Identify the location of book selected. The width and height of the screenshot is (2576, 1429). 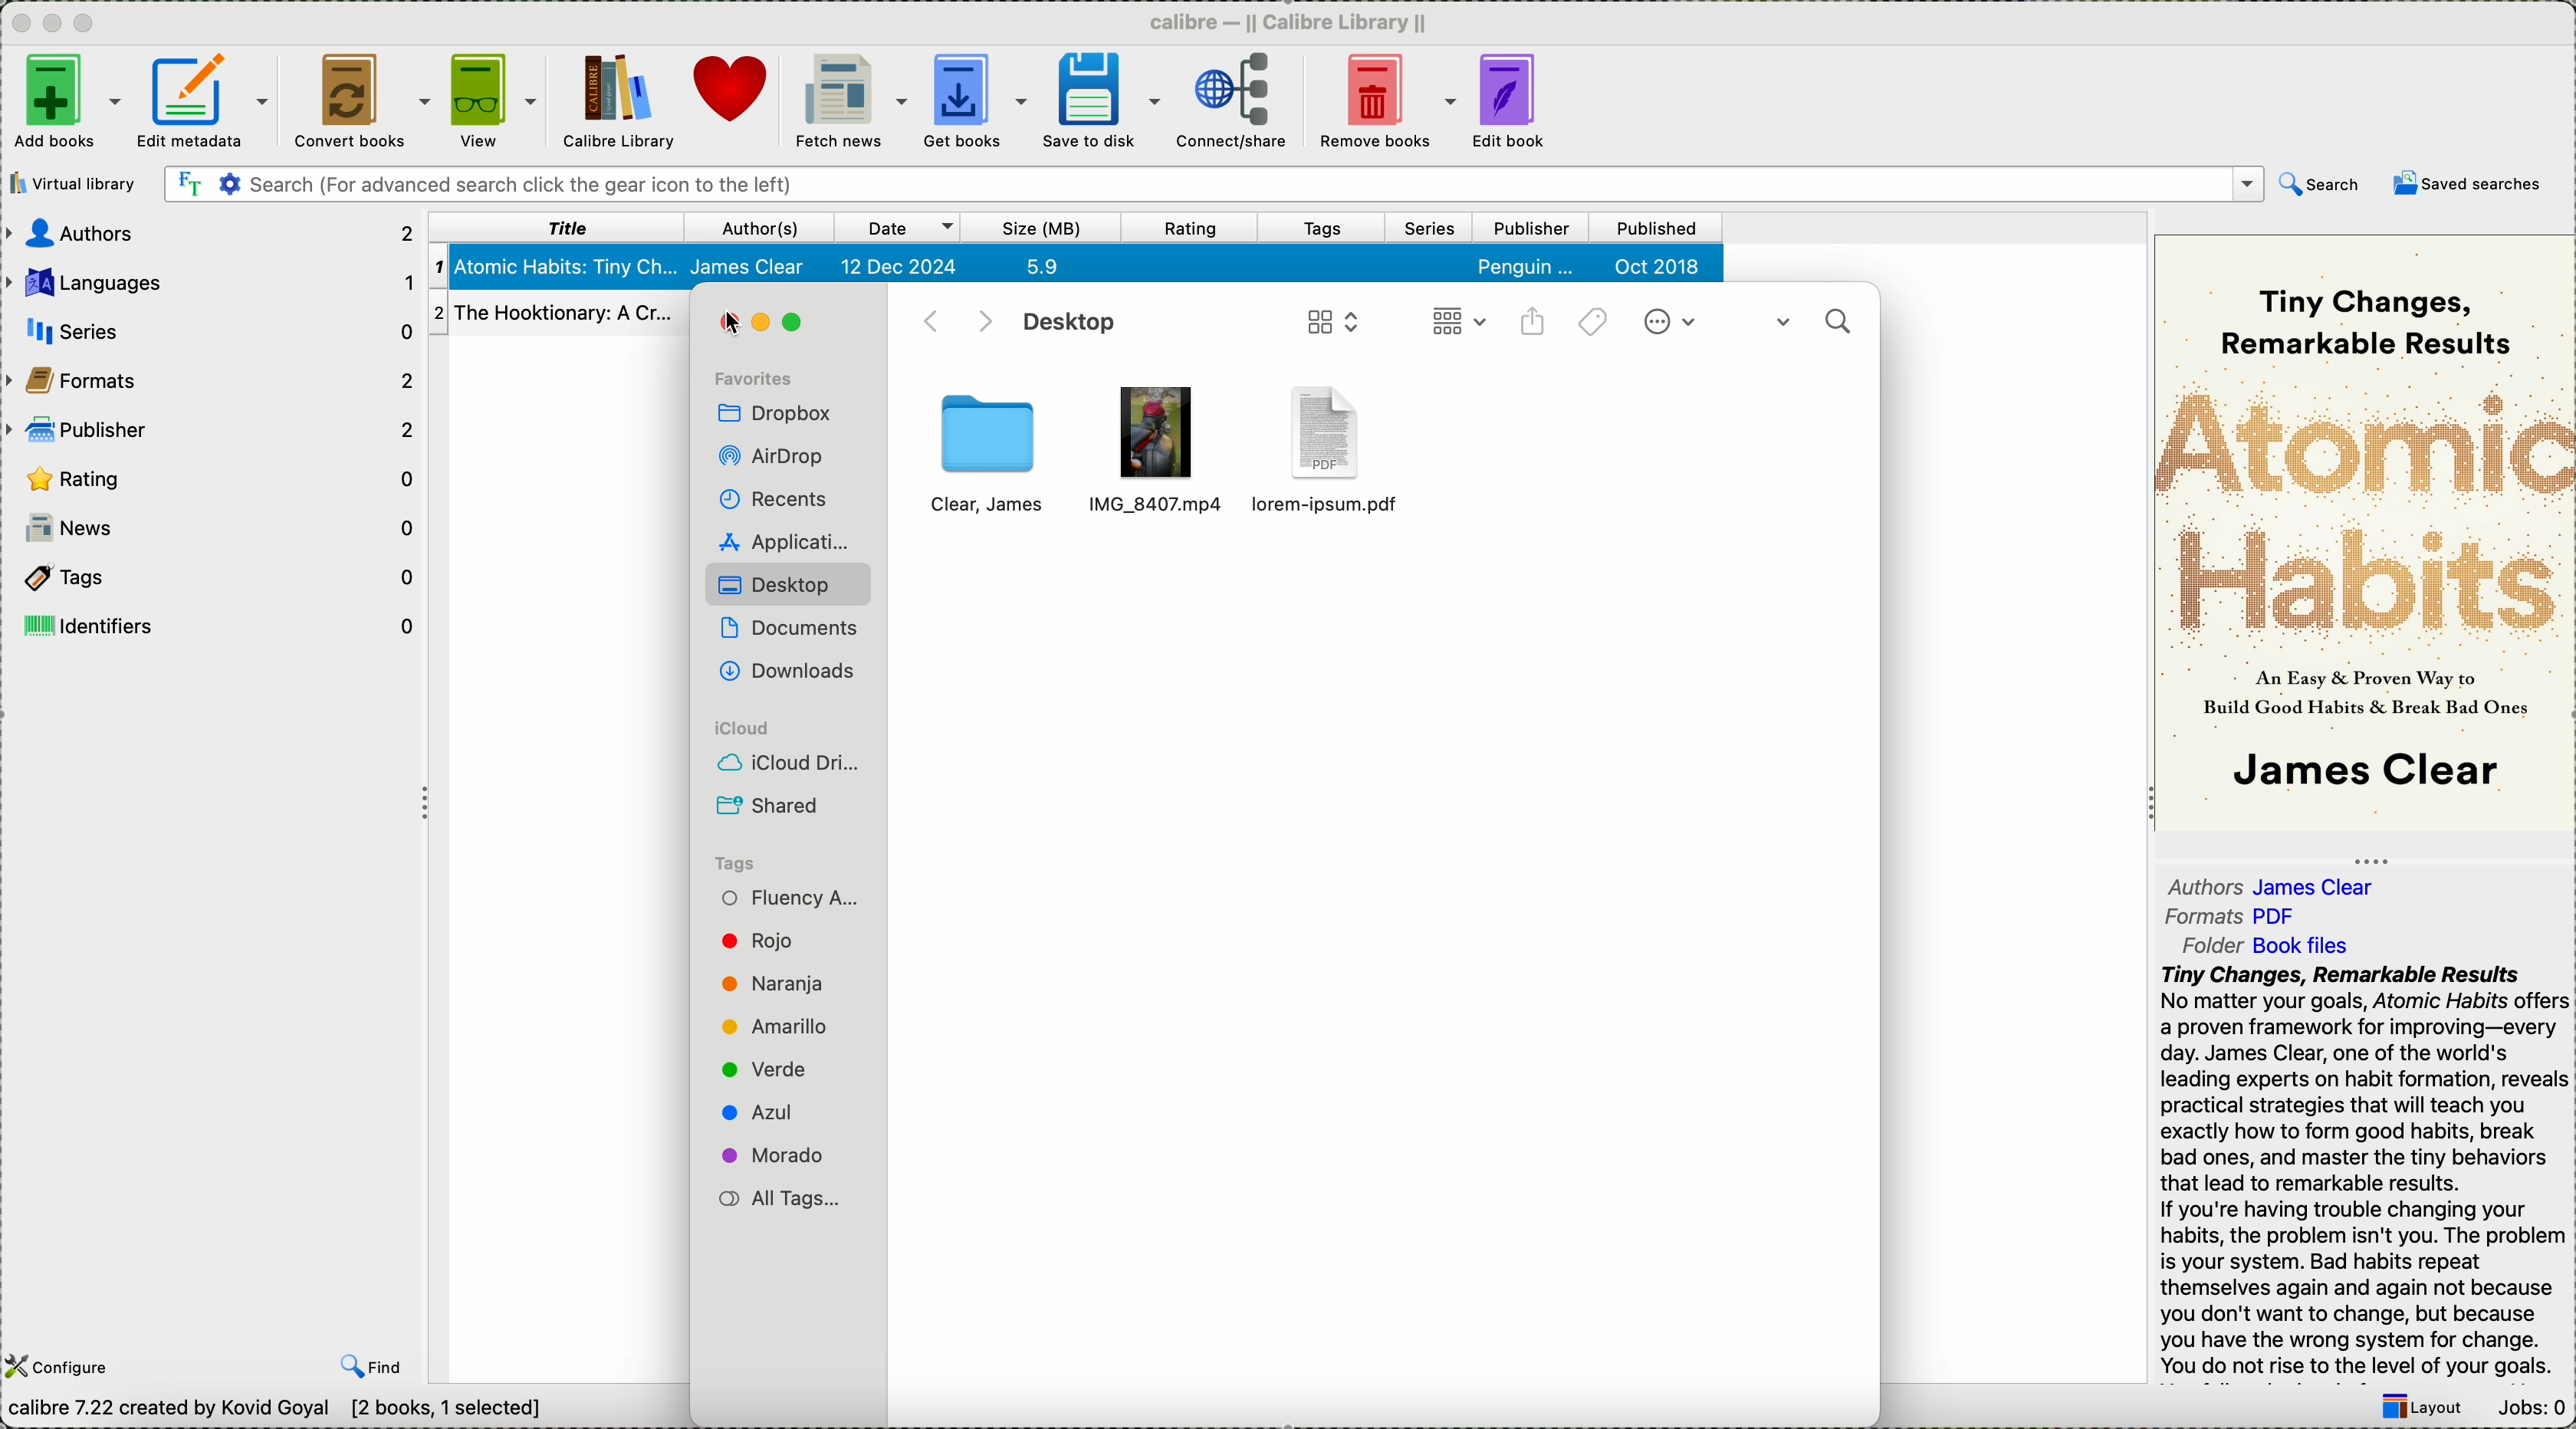
(1079, 266).